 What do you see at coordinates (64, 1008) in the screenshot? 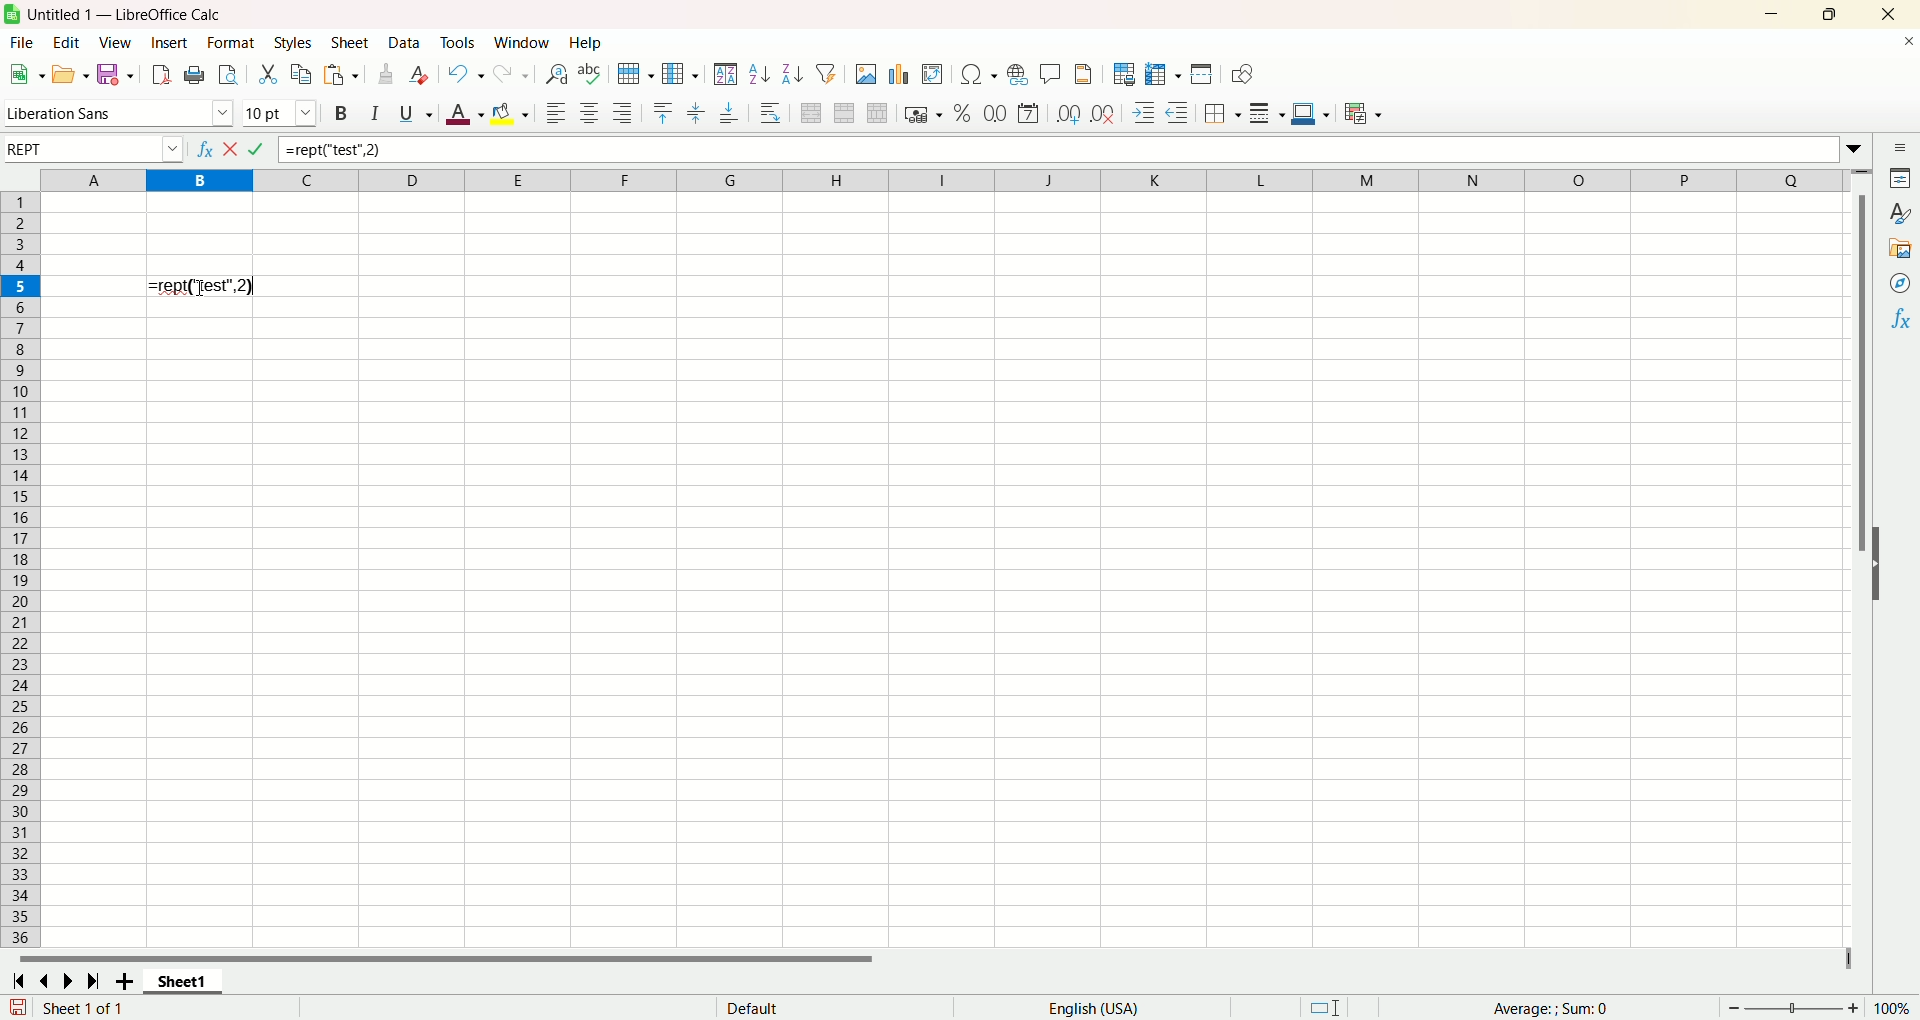
I see `sheet number` at bounding box center [64, 1008].